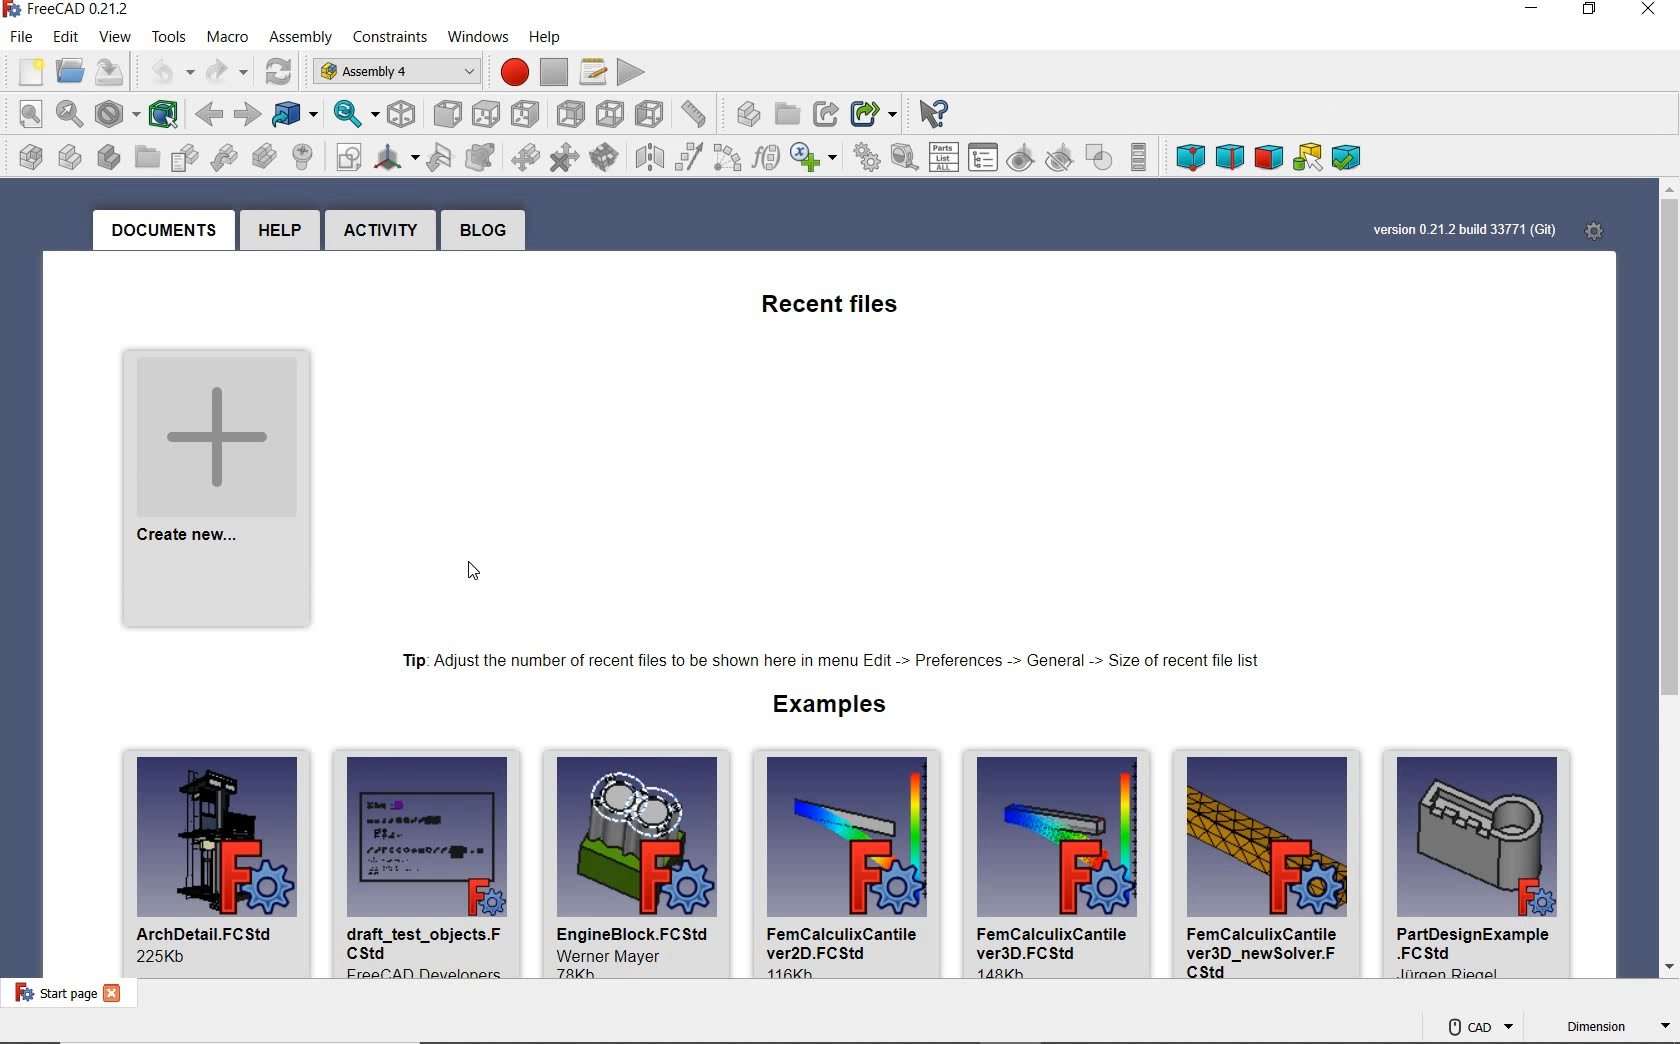  Describe the element at coordinates (116, 995) in the screenshot. I see `close` at that location.